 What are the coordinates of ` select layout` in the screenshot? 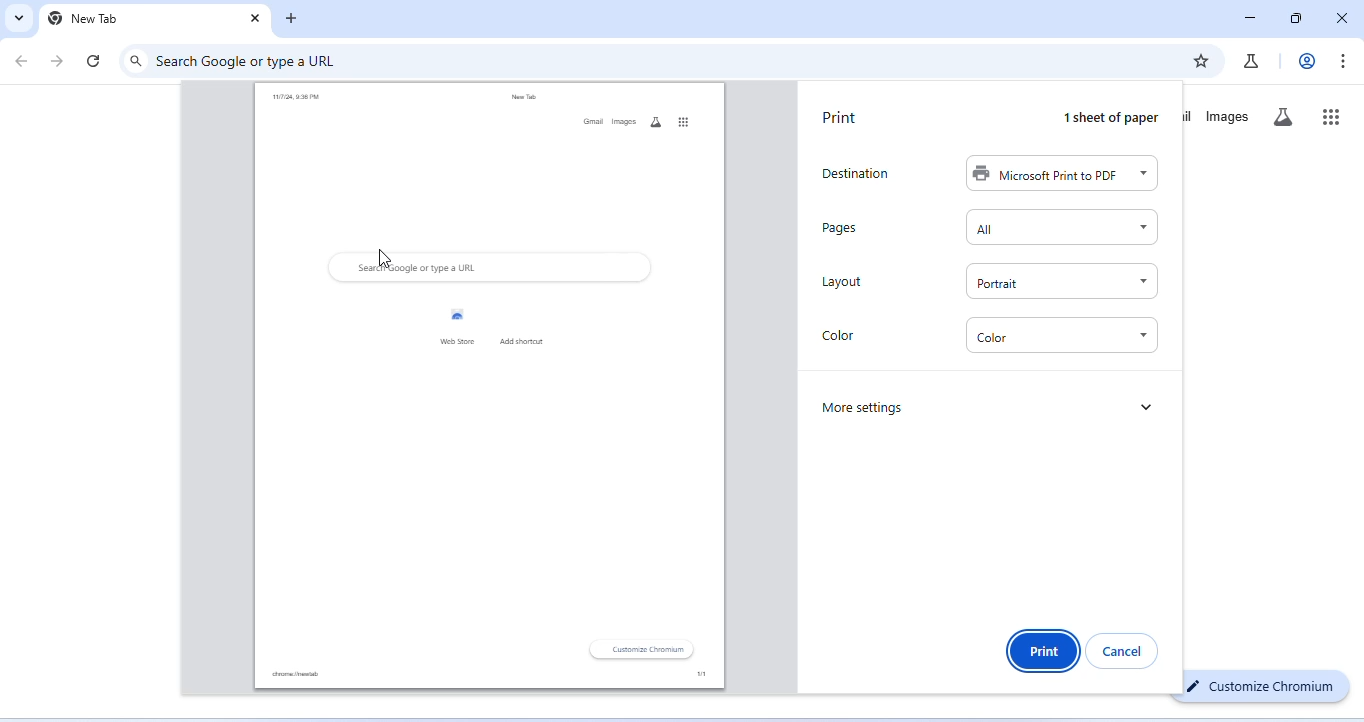 It's located at (1061, 280).